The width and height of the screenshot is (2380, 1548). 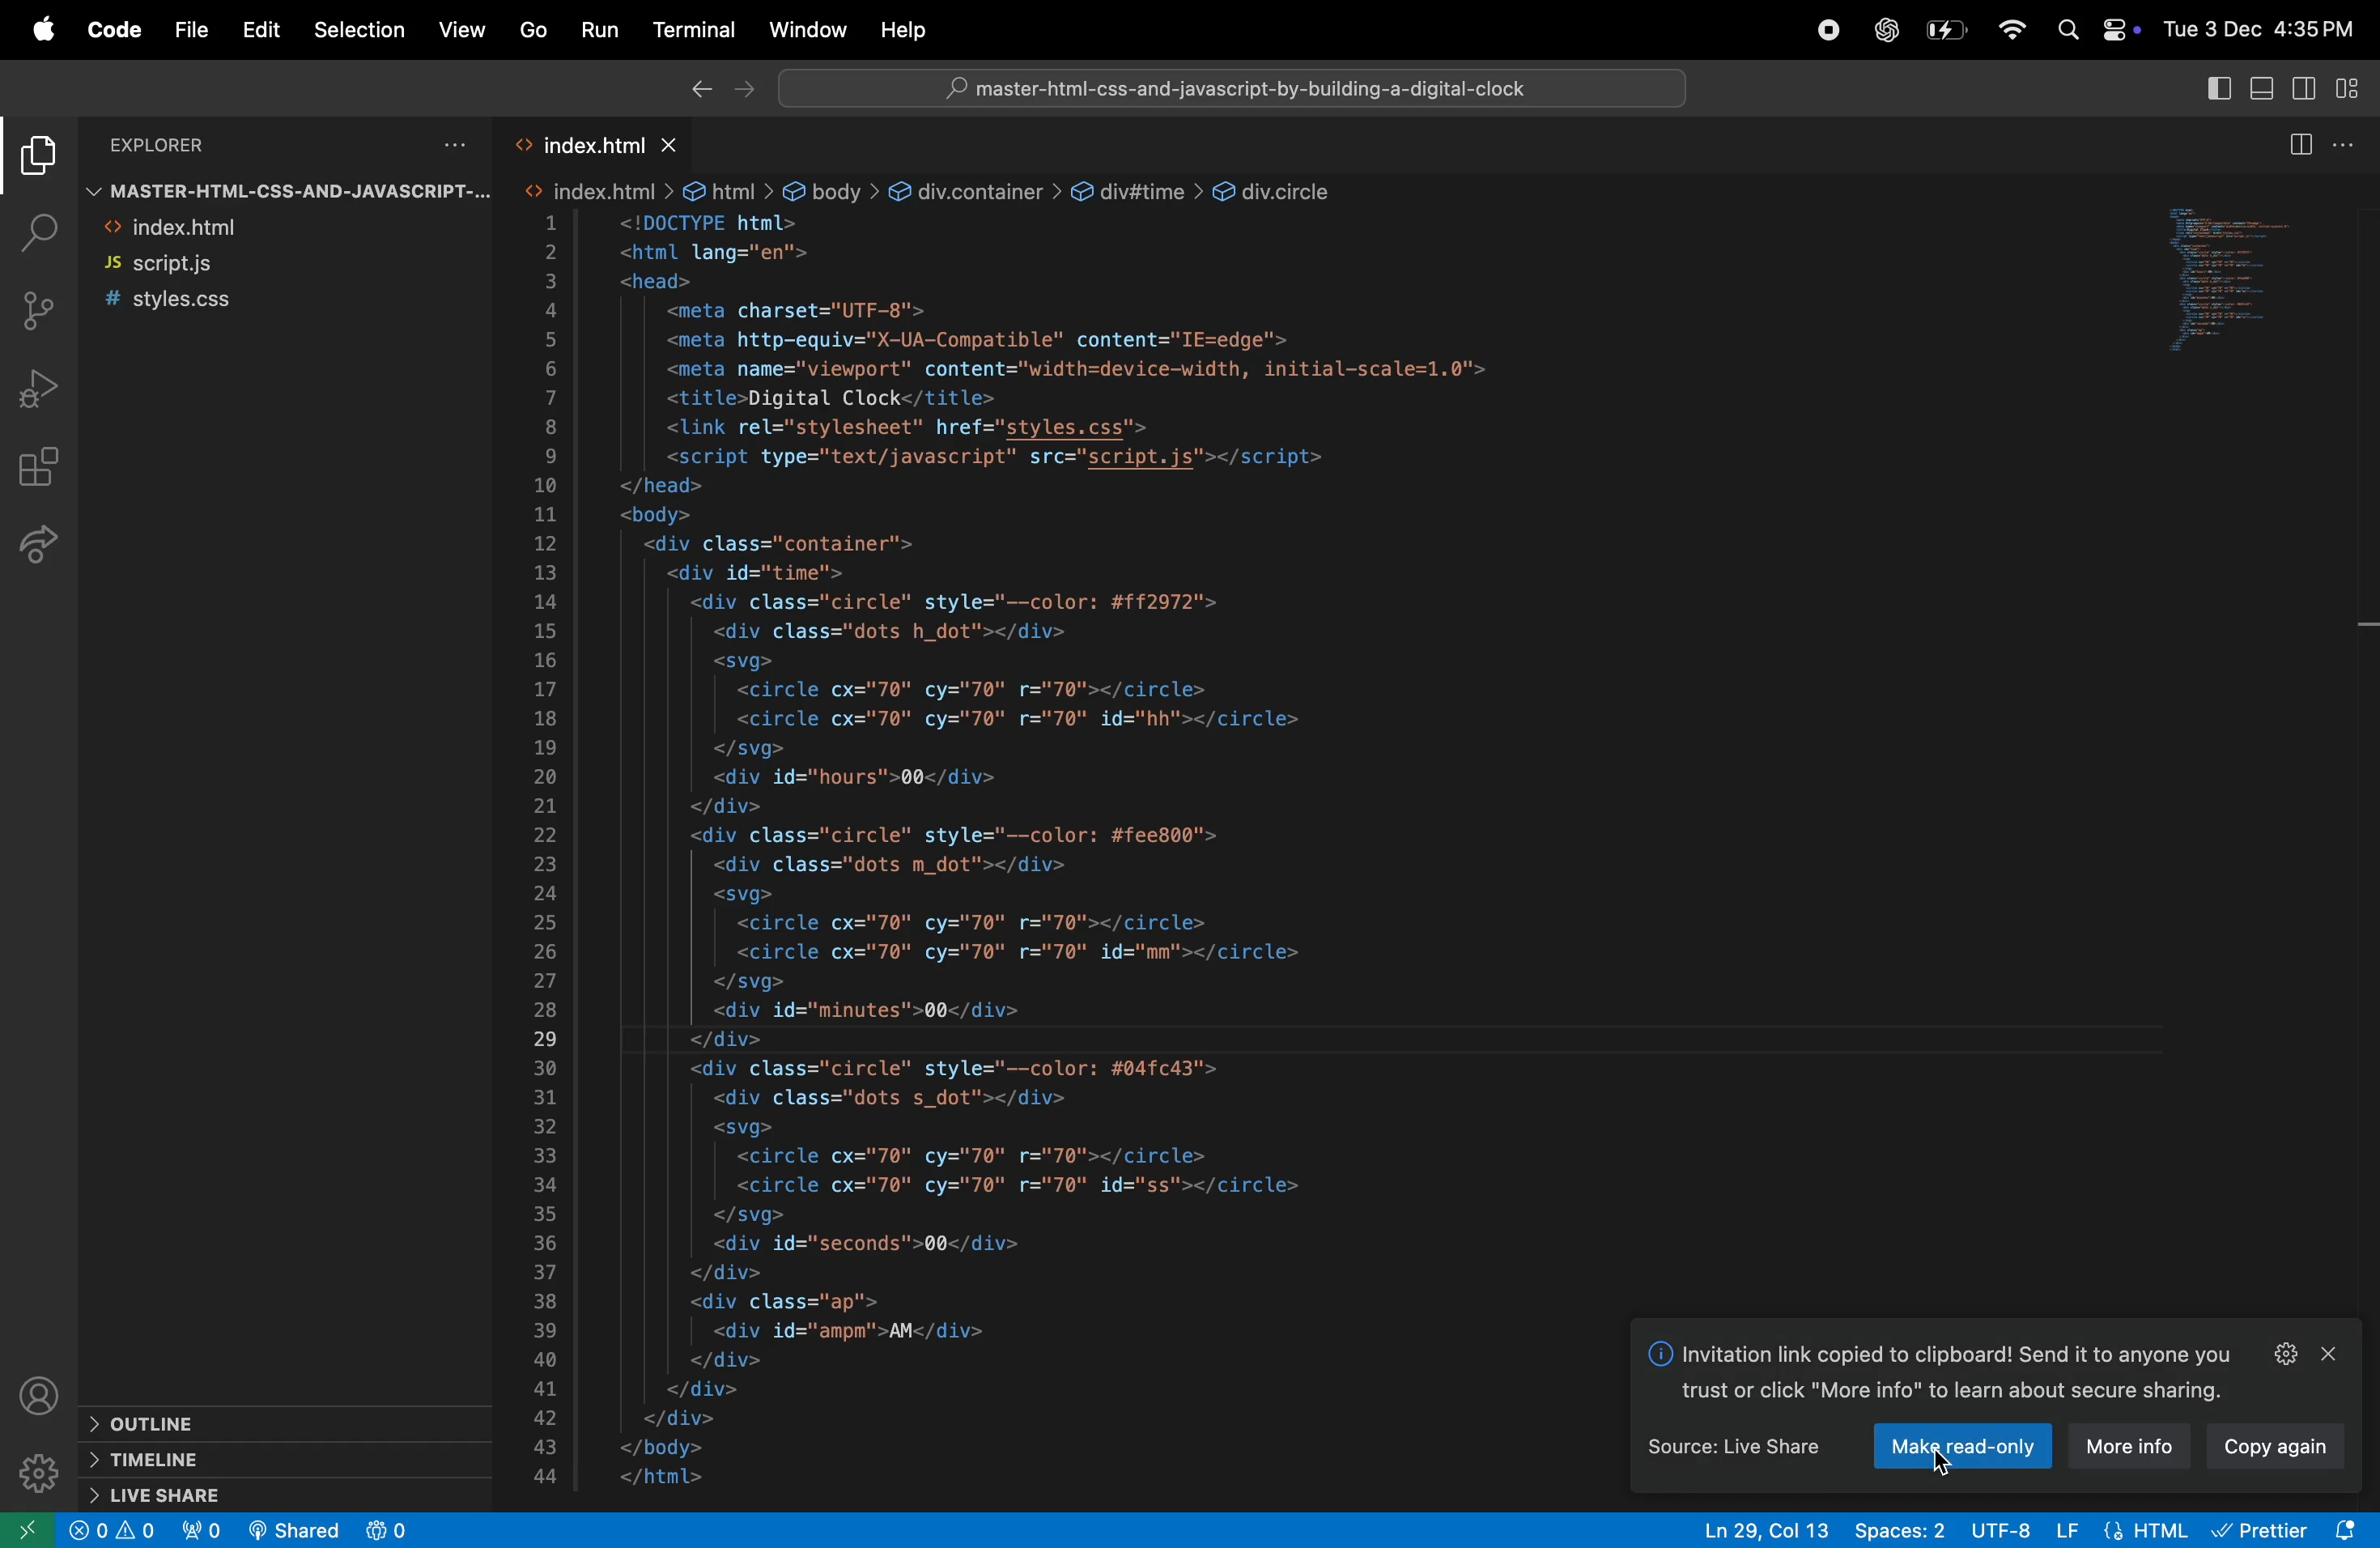 What do you see at coordinates (221, 140) in the screenshot?
I see `explorer` at bounding box center [221, 140].